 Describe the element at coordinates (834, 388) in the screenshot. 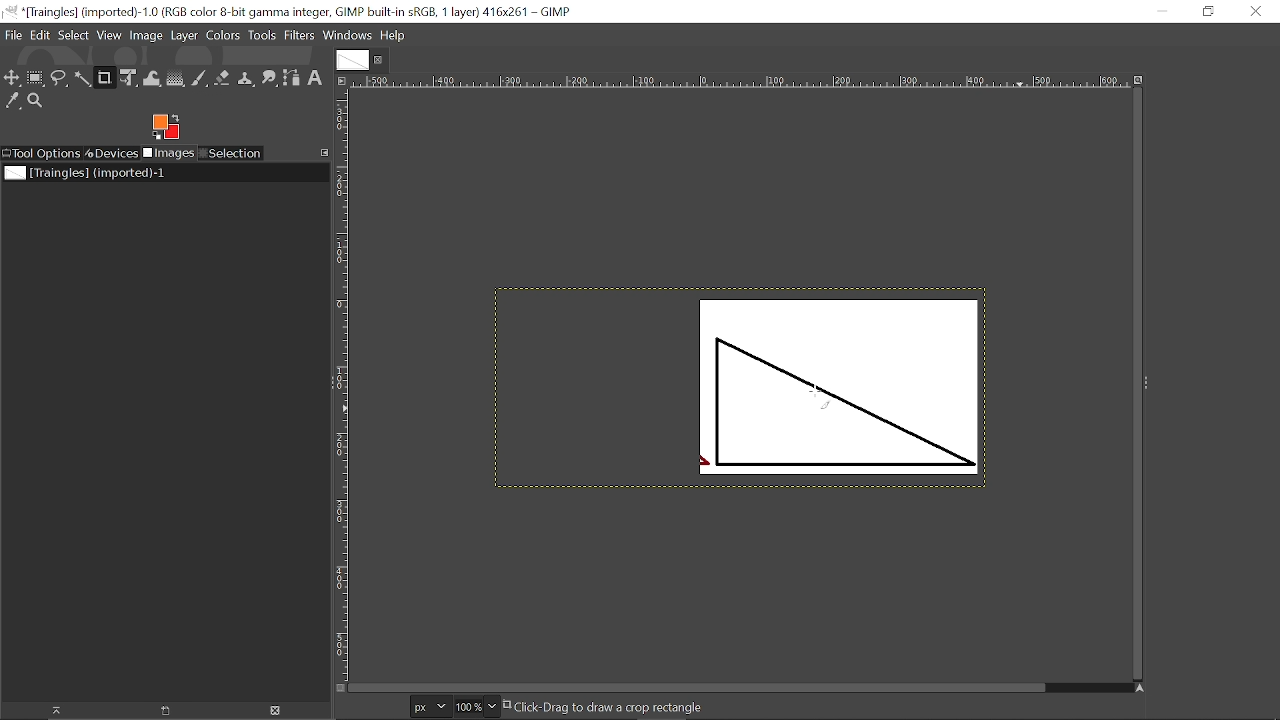

I see `Cropped image` at that location.